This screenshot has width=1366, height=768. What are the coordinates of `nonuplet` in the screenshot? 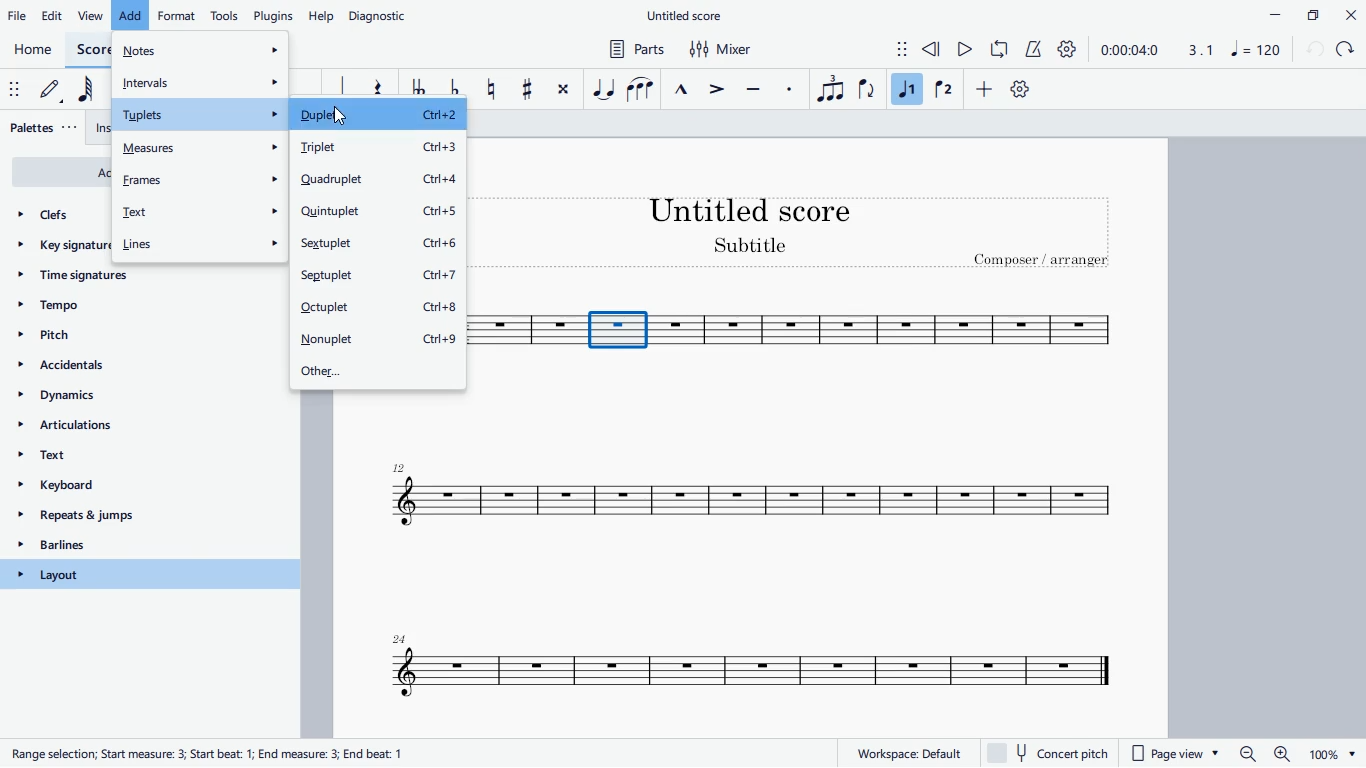 It's located at (380, 339).